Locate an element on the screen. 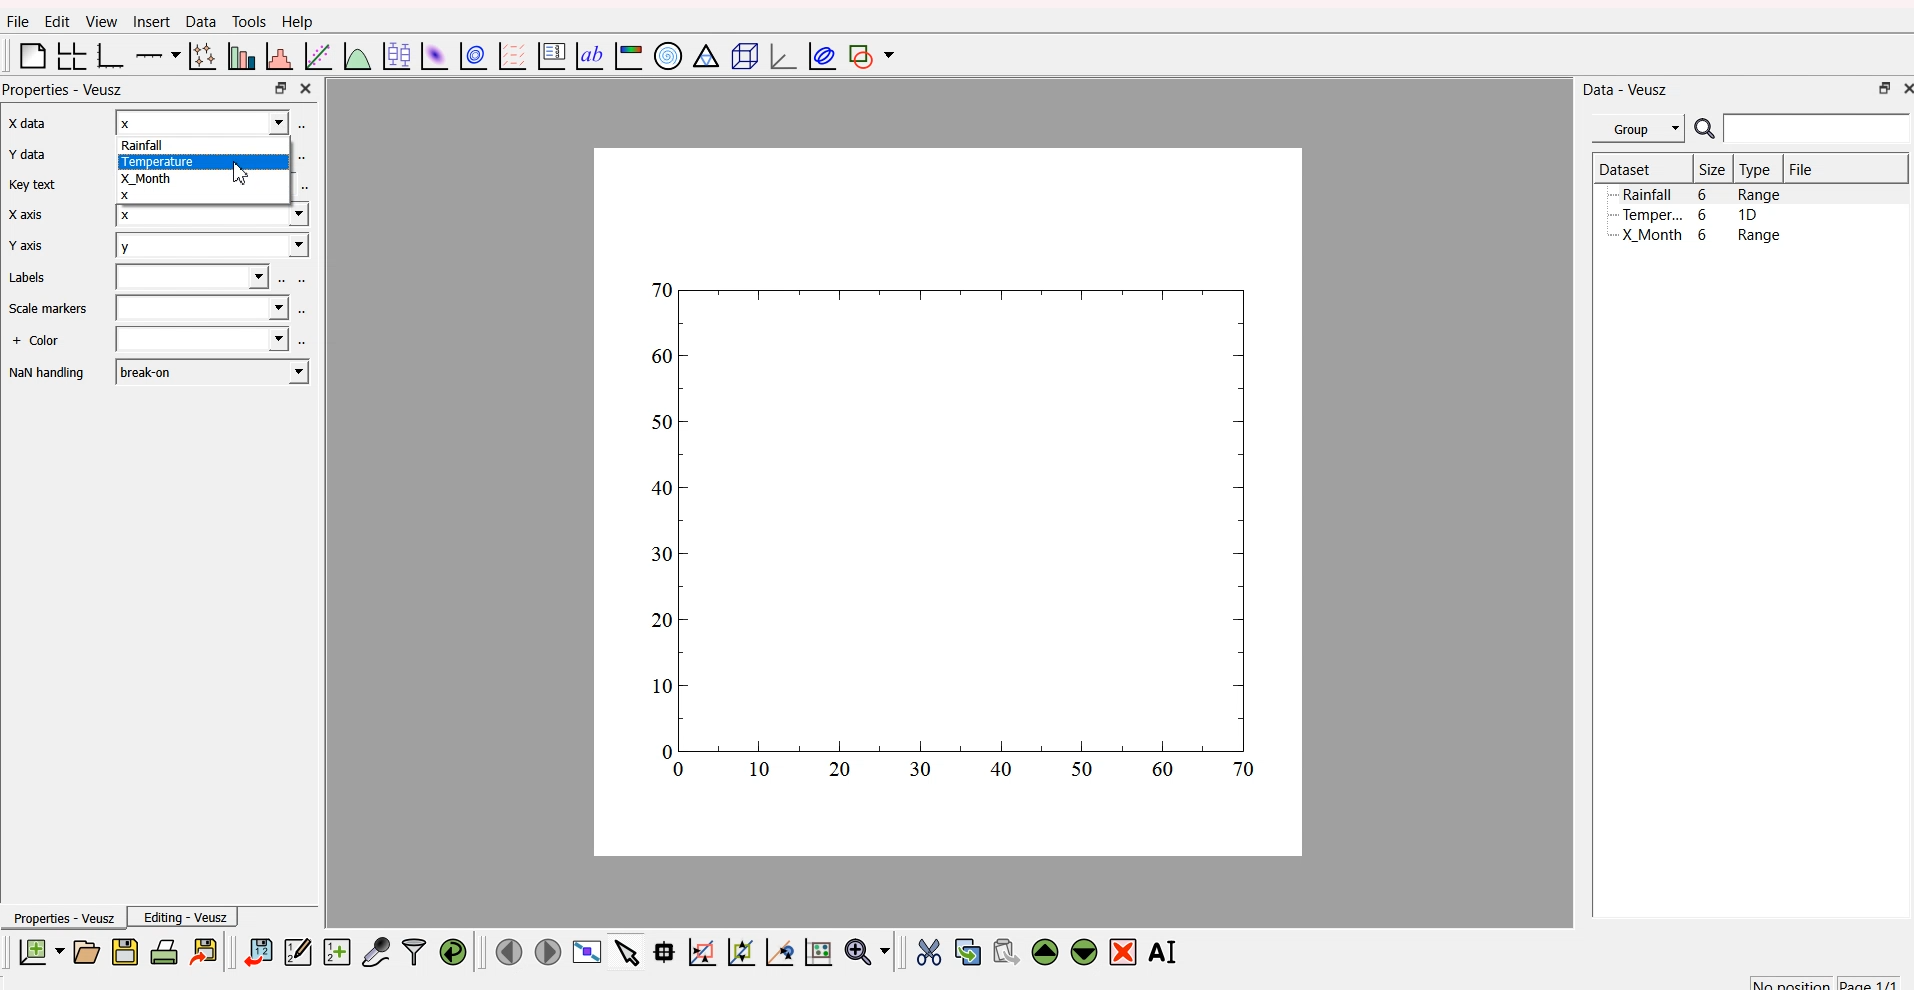  search icon is located at coordinates (1704, 129).